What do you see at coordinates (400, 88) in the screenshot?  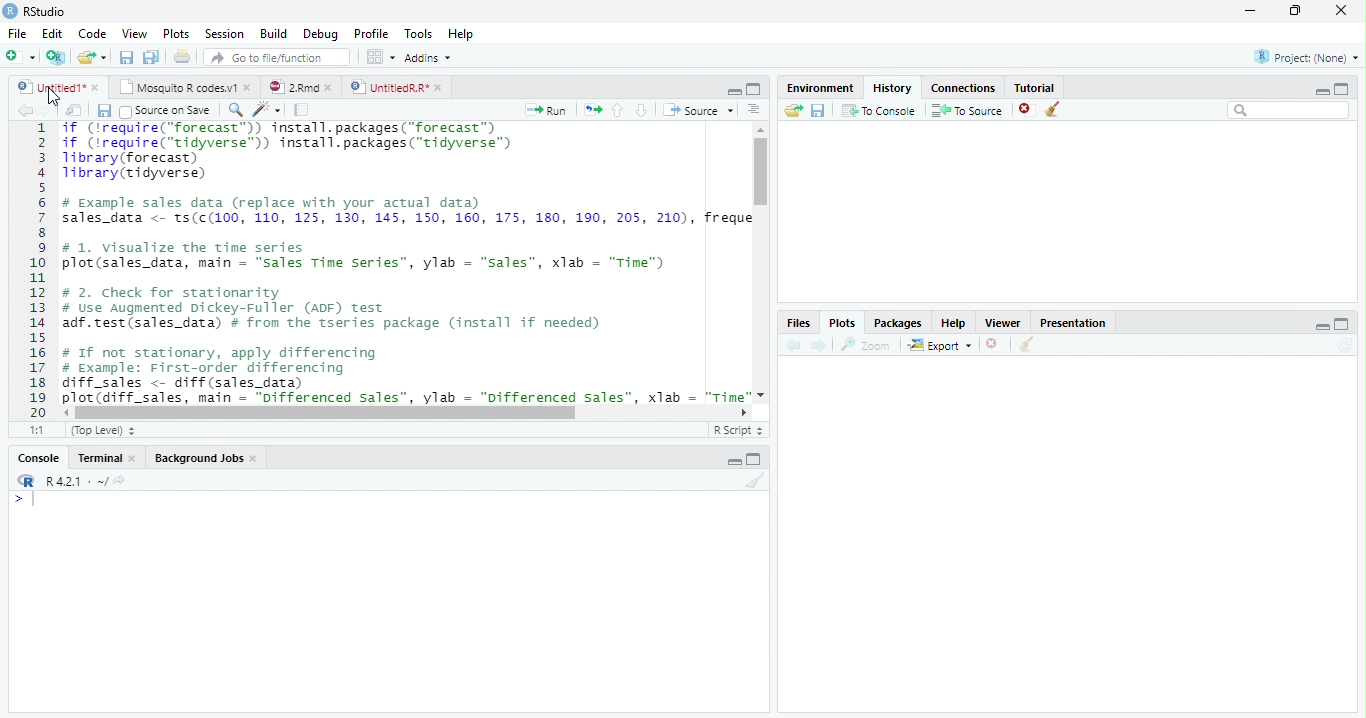 I see `UntitledR.R` at bounding box center [400, 88].